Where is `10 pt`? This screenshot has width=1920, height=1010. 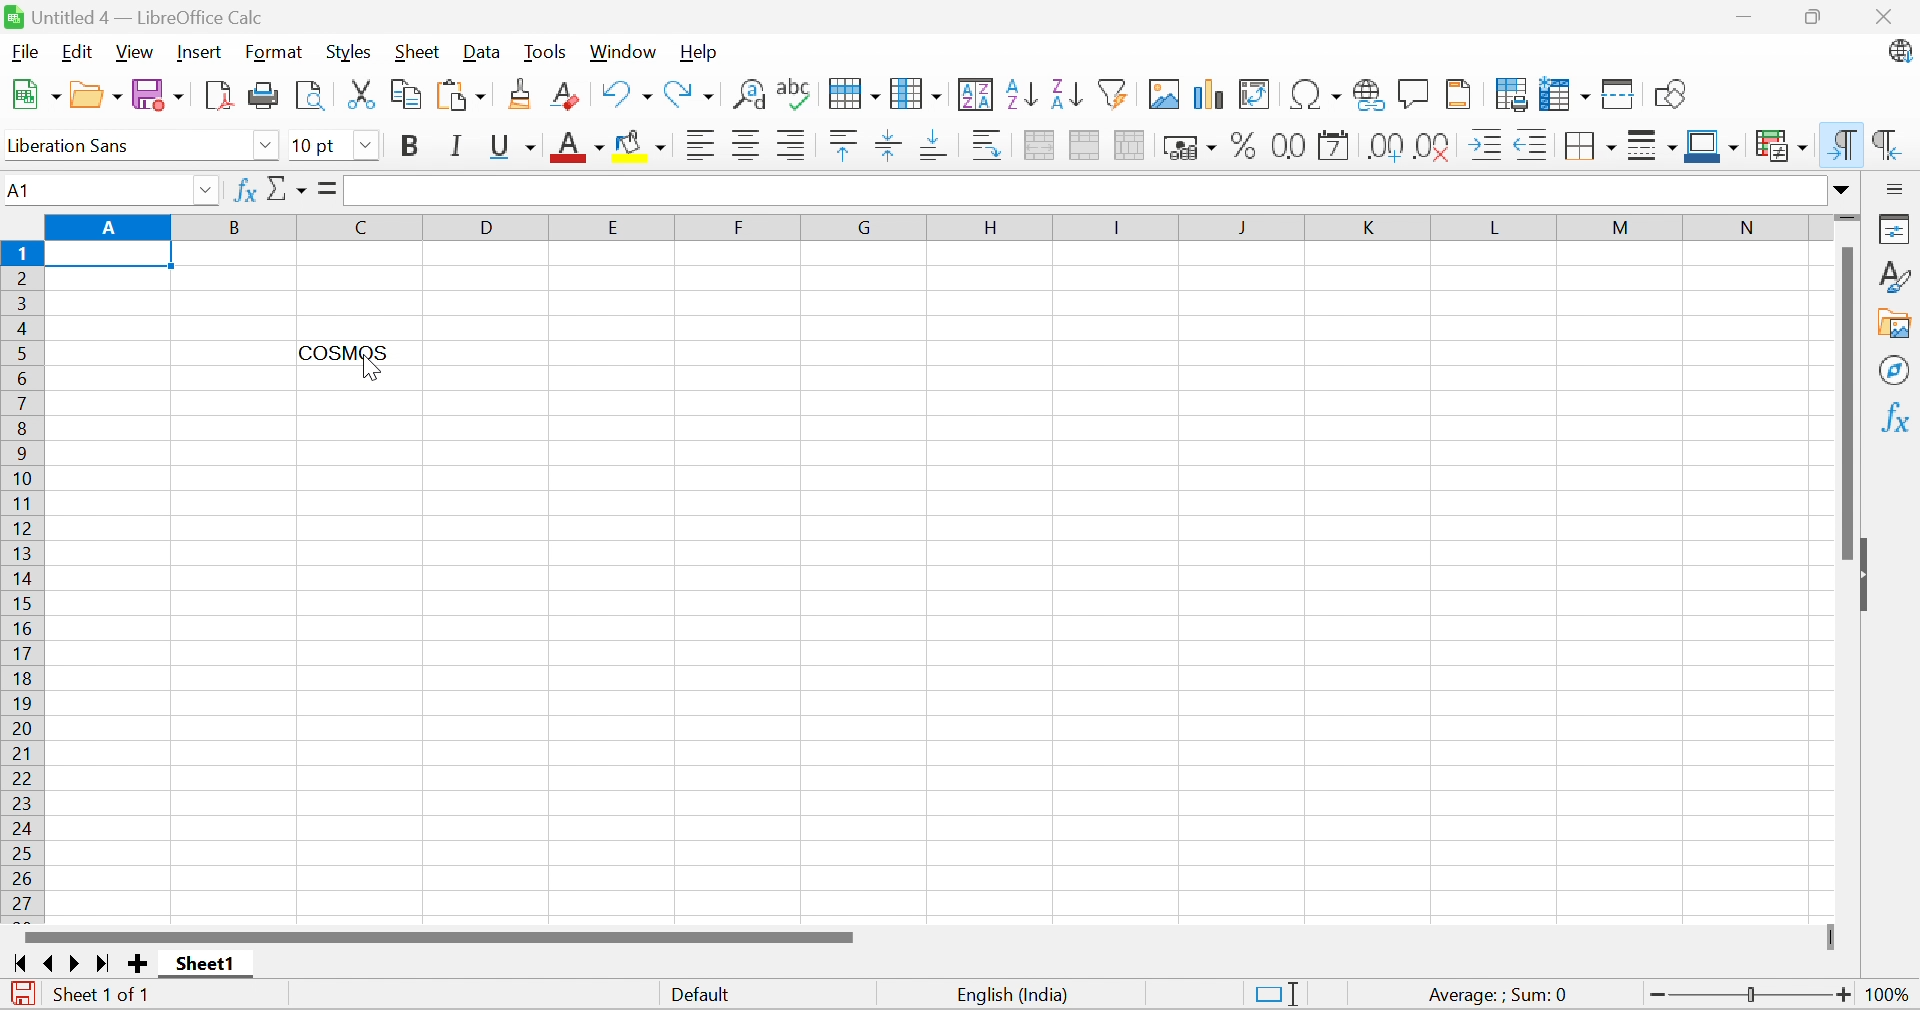 10 pt is located at coordinates (319, 146).